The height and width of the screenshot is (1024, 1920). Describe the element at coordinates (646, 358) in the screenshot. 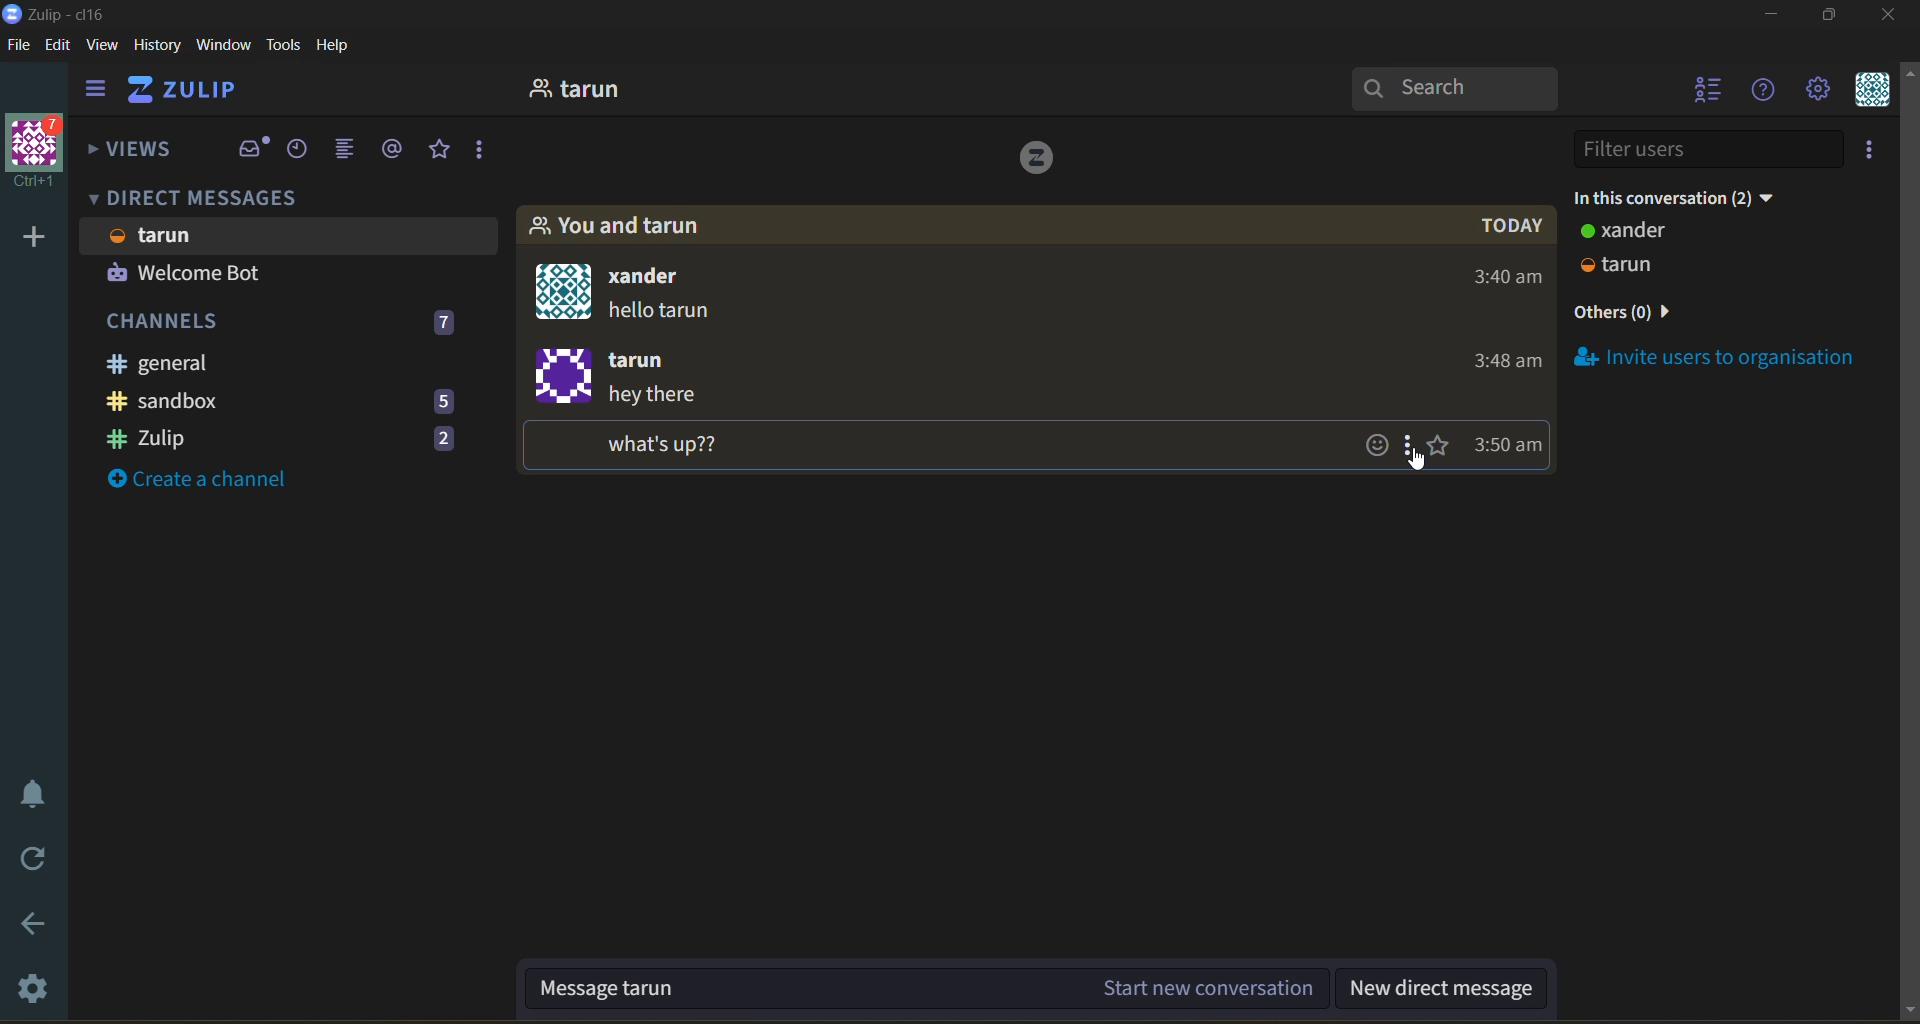

I see `user name` at that location.